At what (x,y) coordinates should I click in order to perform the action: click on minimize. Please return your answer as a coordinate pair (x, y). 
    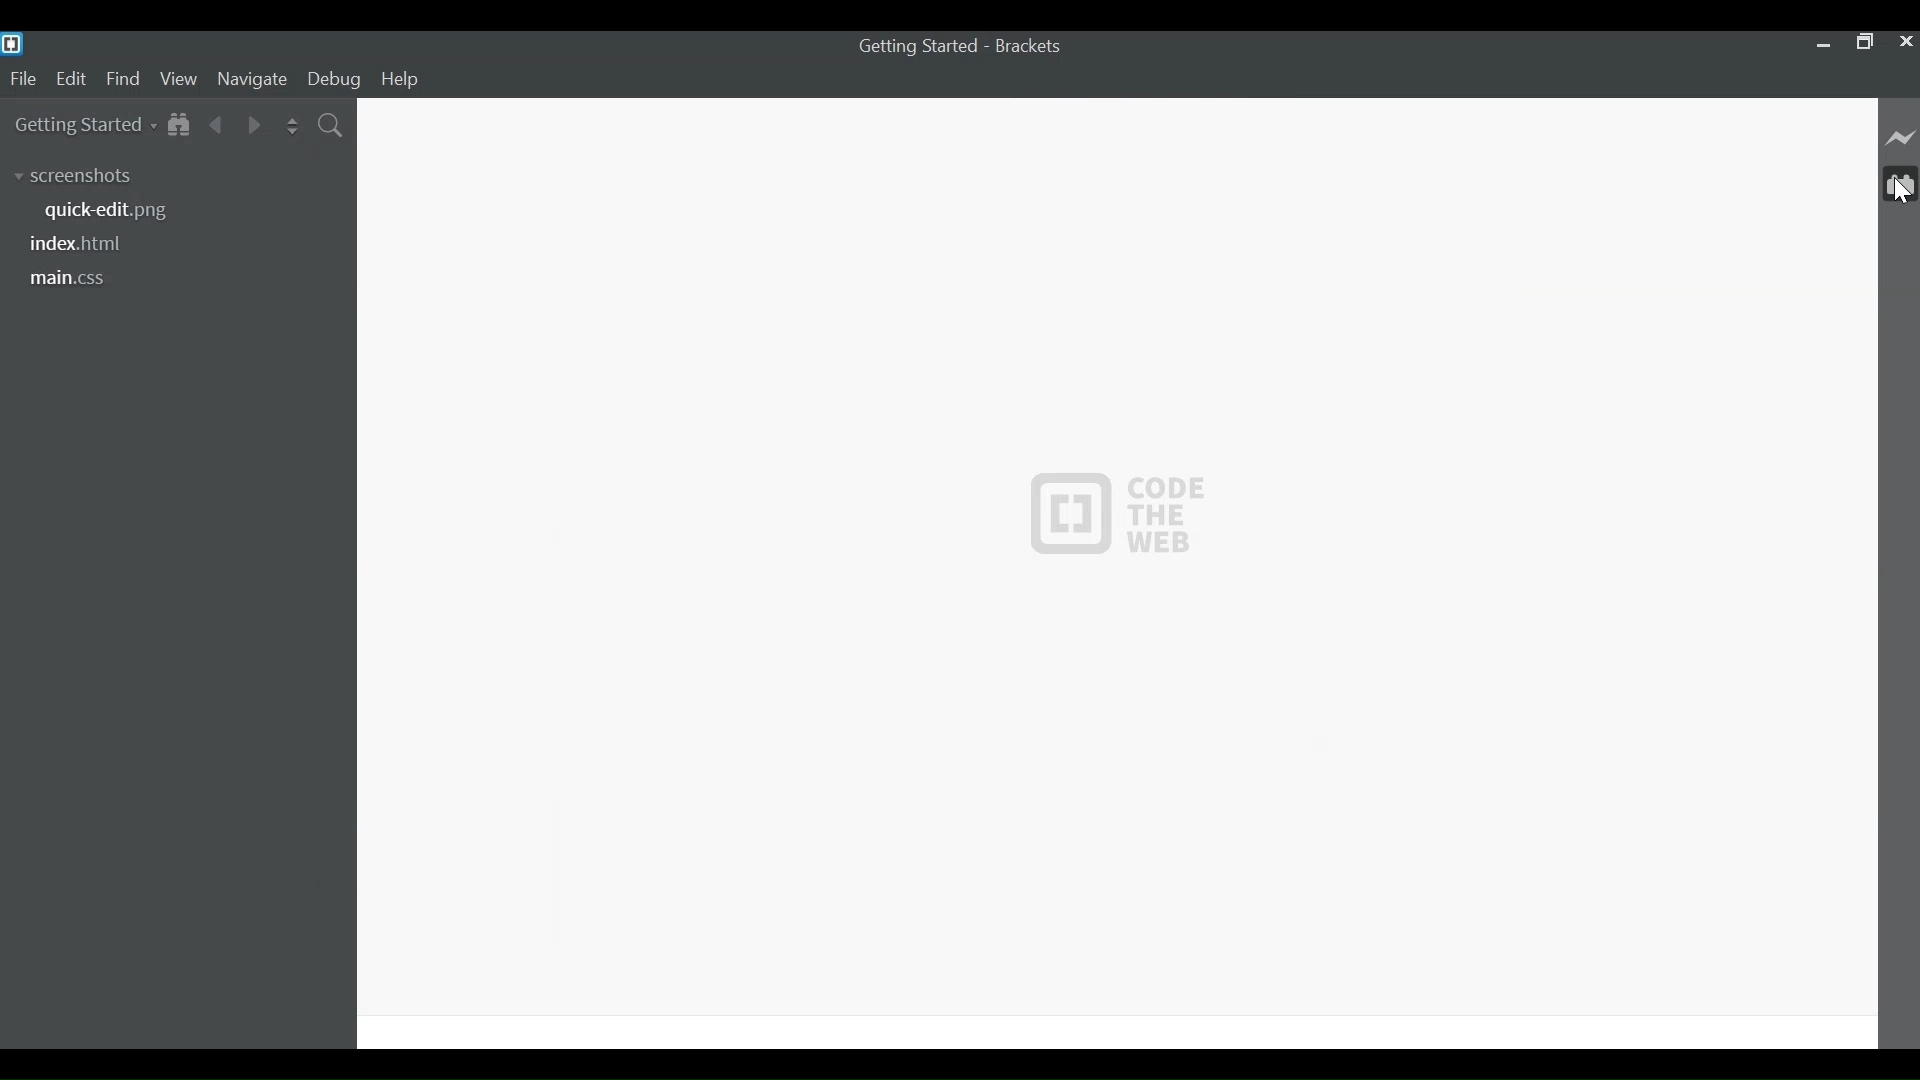
    Looking at the image, I should click on (1822, 44).